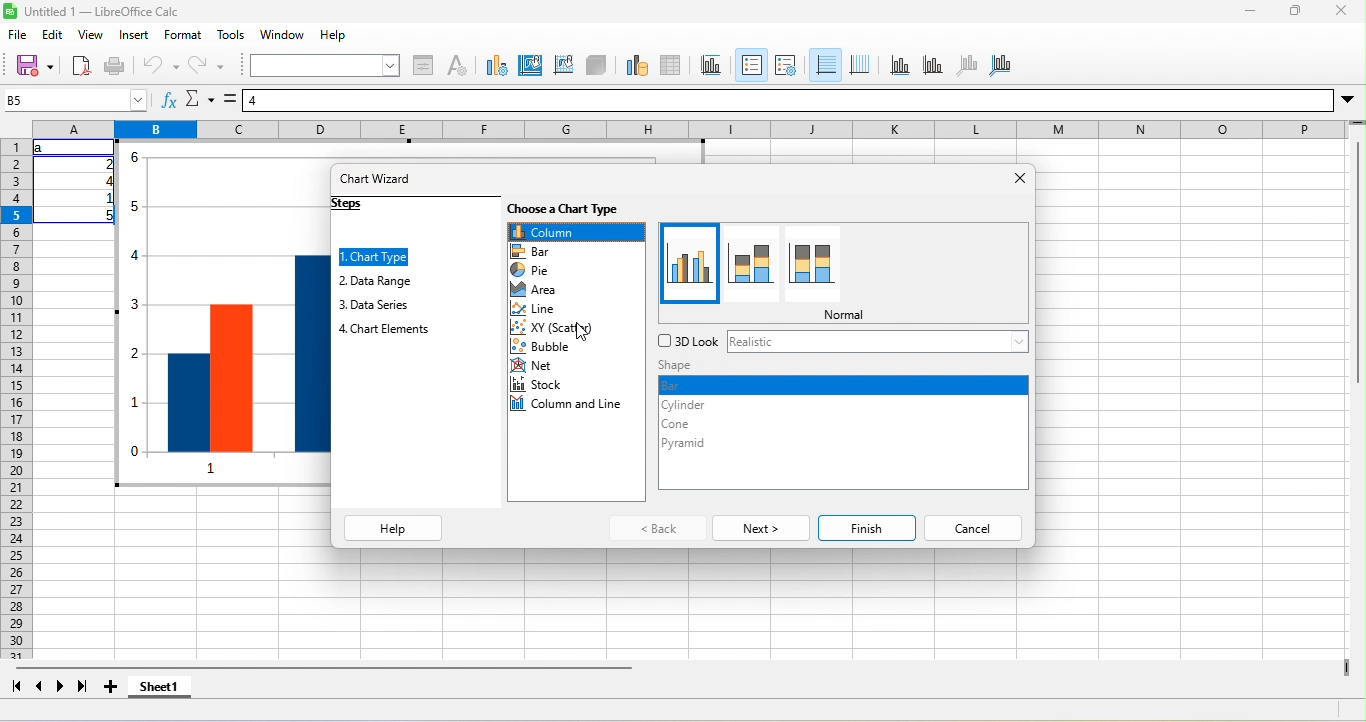  Describe the element at coordinates (376, 281) in the screenshot. I see `data range` at that location.